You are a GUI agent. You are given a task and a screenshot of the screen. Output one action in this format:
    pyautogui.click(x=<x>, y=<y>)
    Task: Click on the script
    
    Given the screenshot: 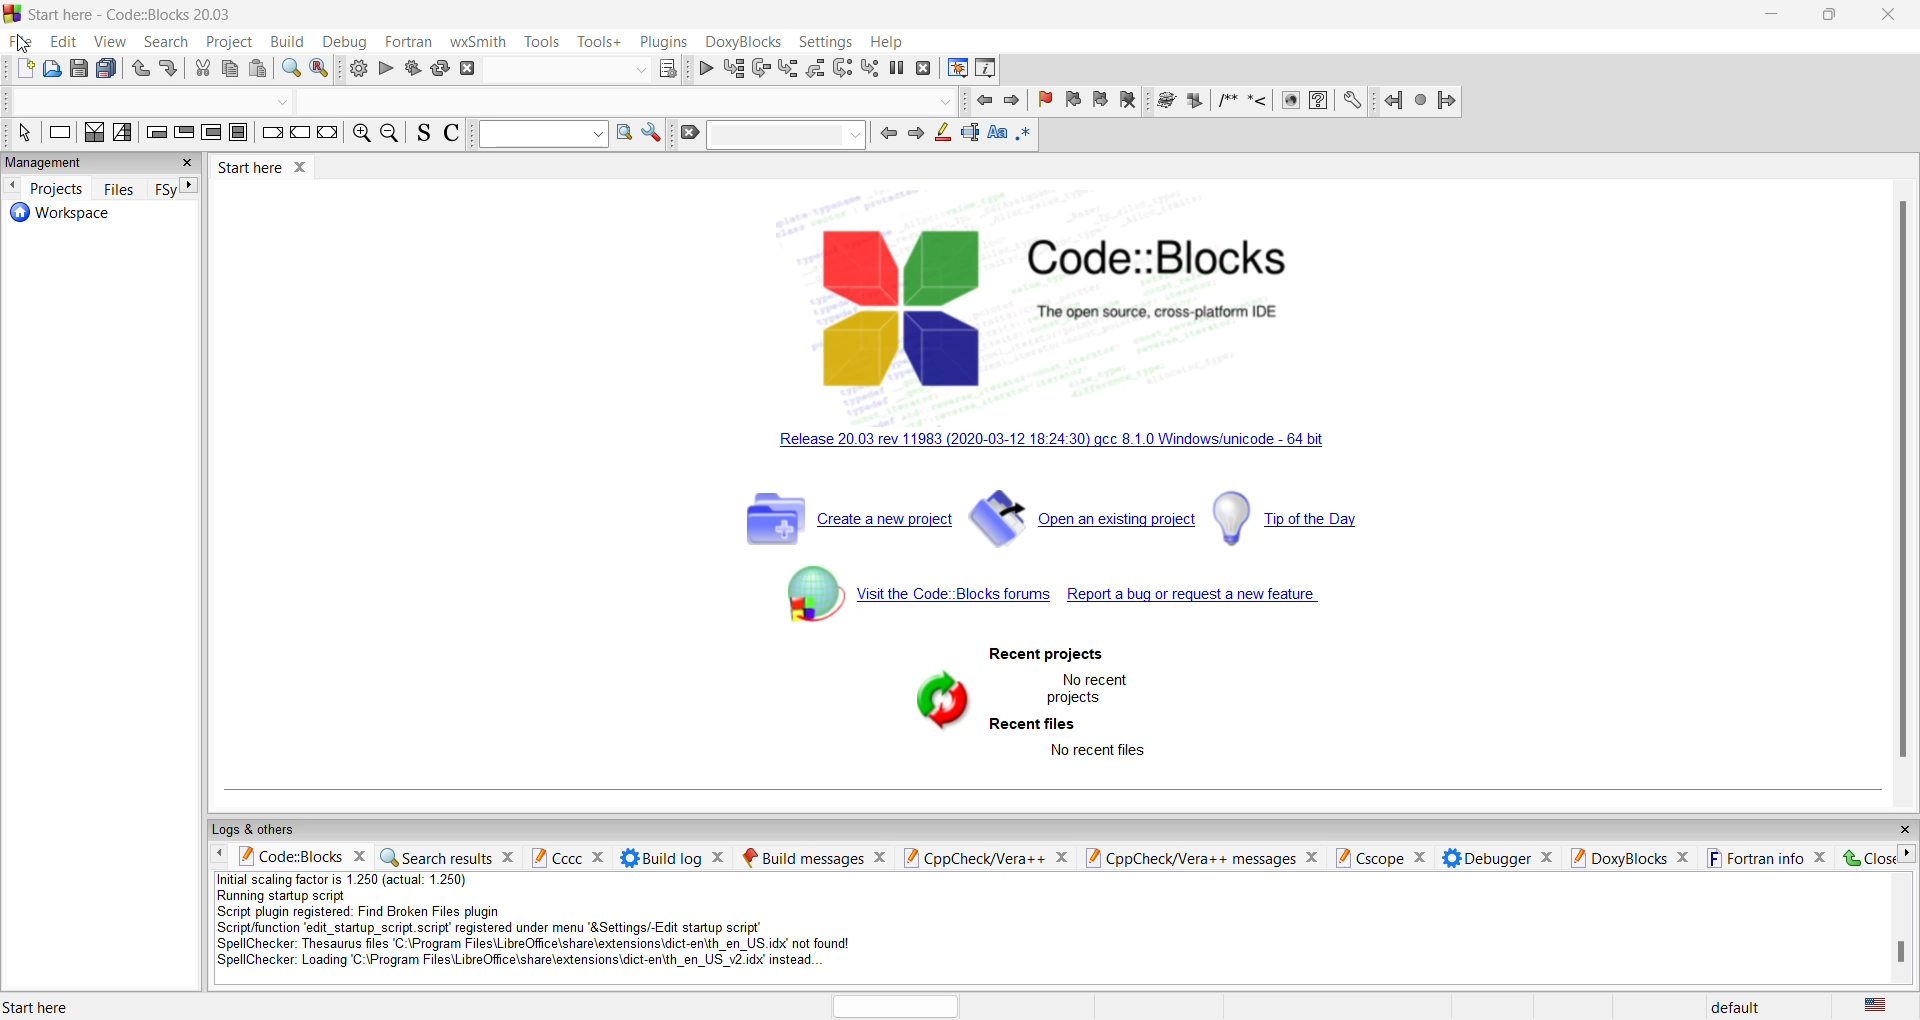 What is the action you would take?
    pyautogui.click(x=560, y=925)
    